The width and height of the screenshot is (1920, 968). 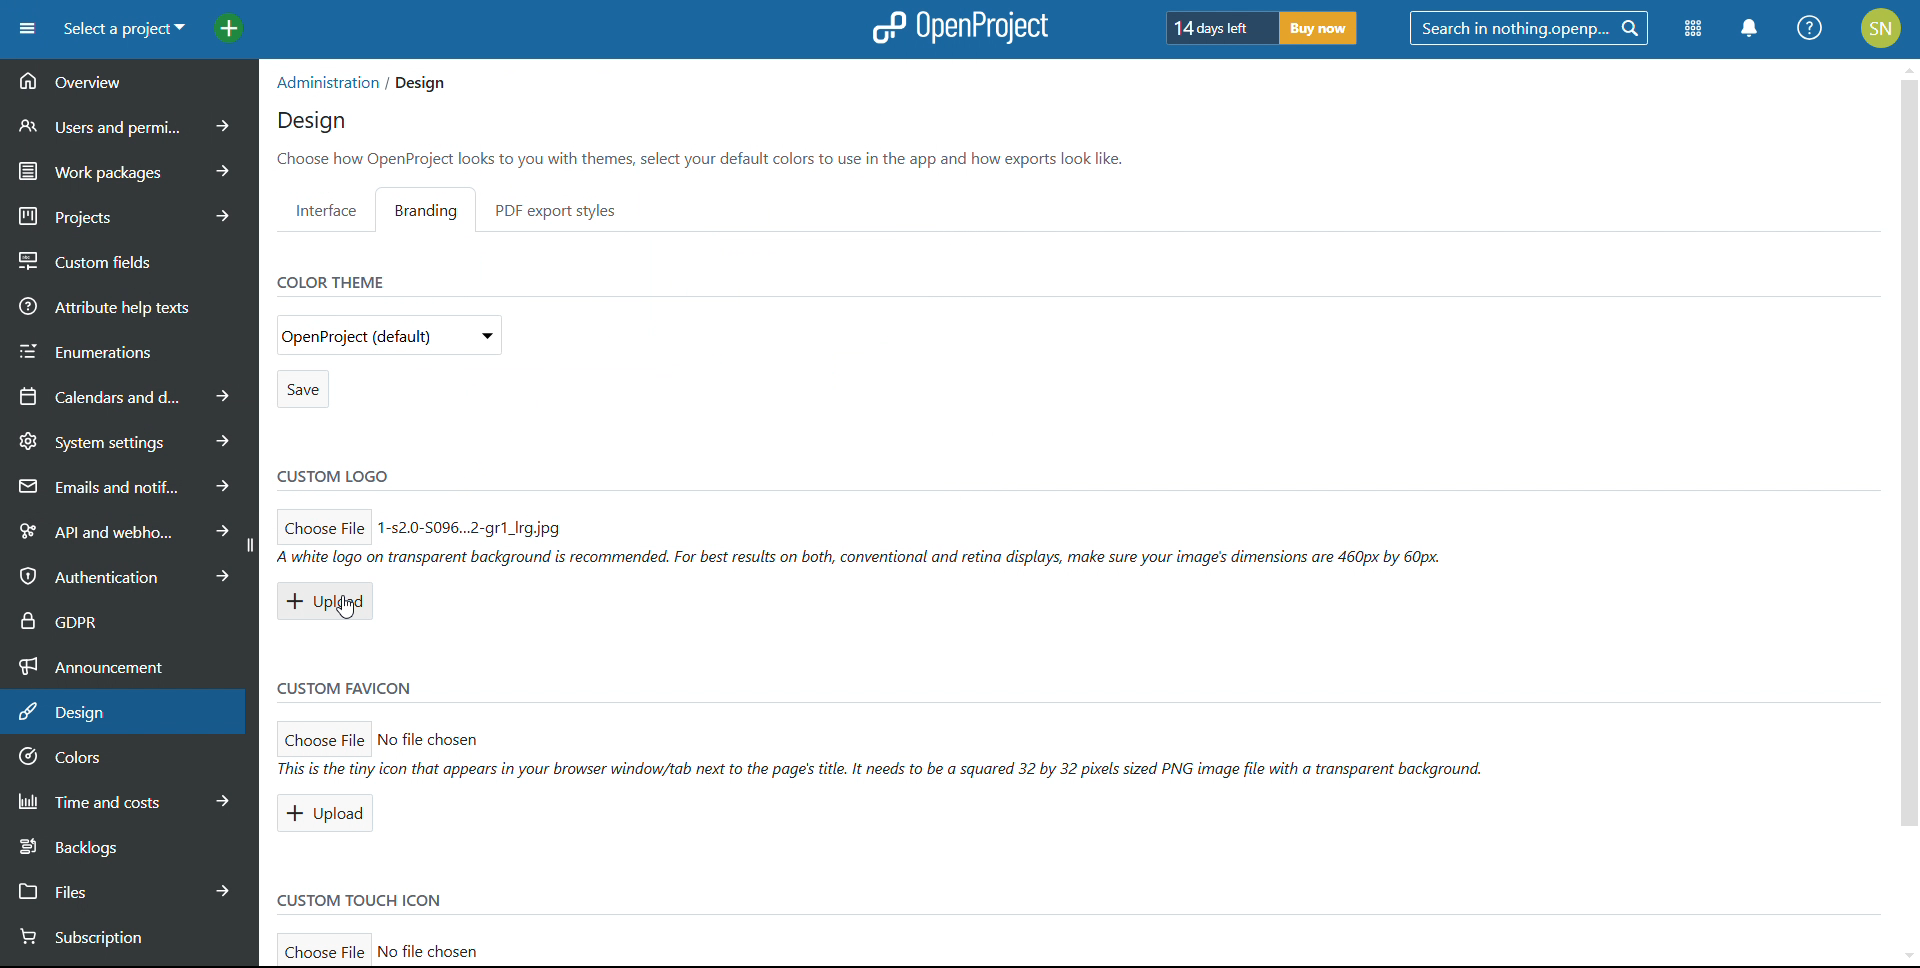 I want to click on / Design, so click(x=416, y=84).